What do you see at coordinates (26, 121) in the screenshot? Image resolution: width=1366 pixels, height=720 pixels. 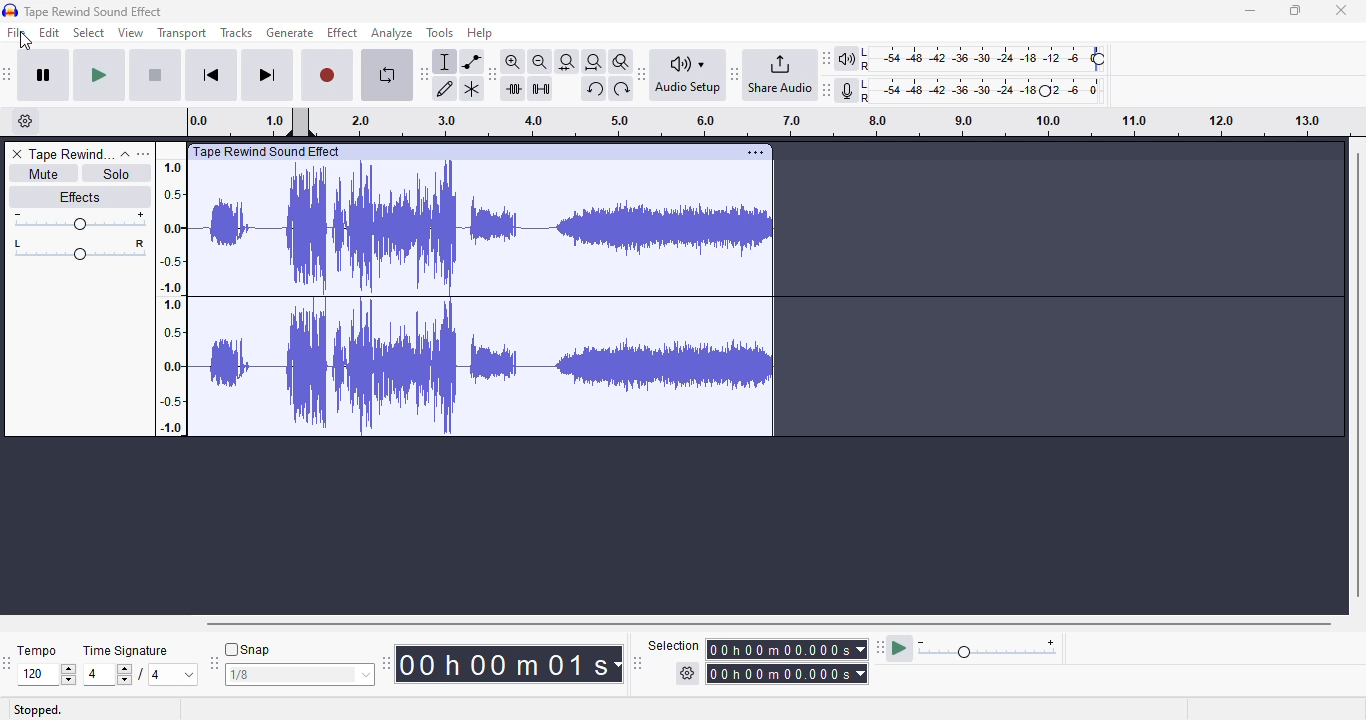 I see `timeline options` at bounding box center [26, 121].